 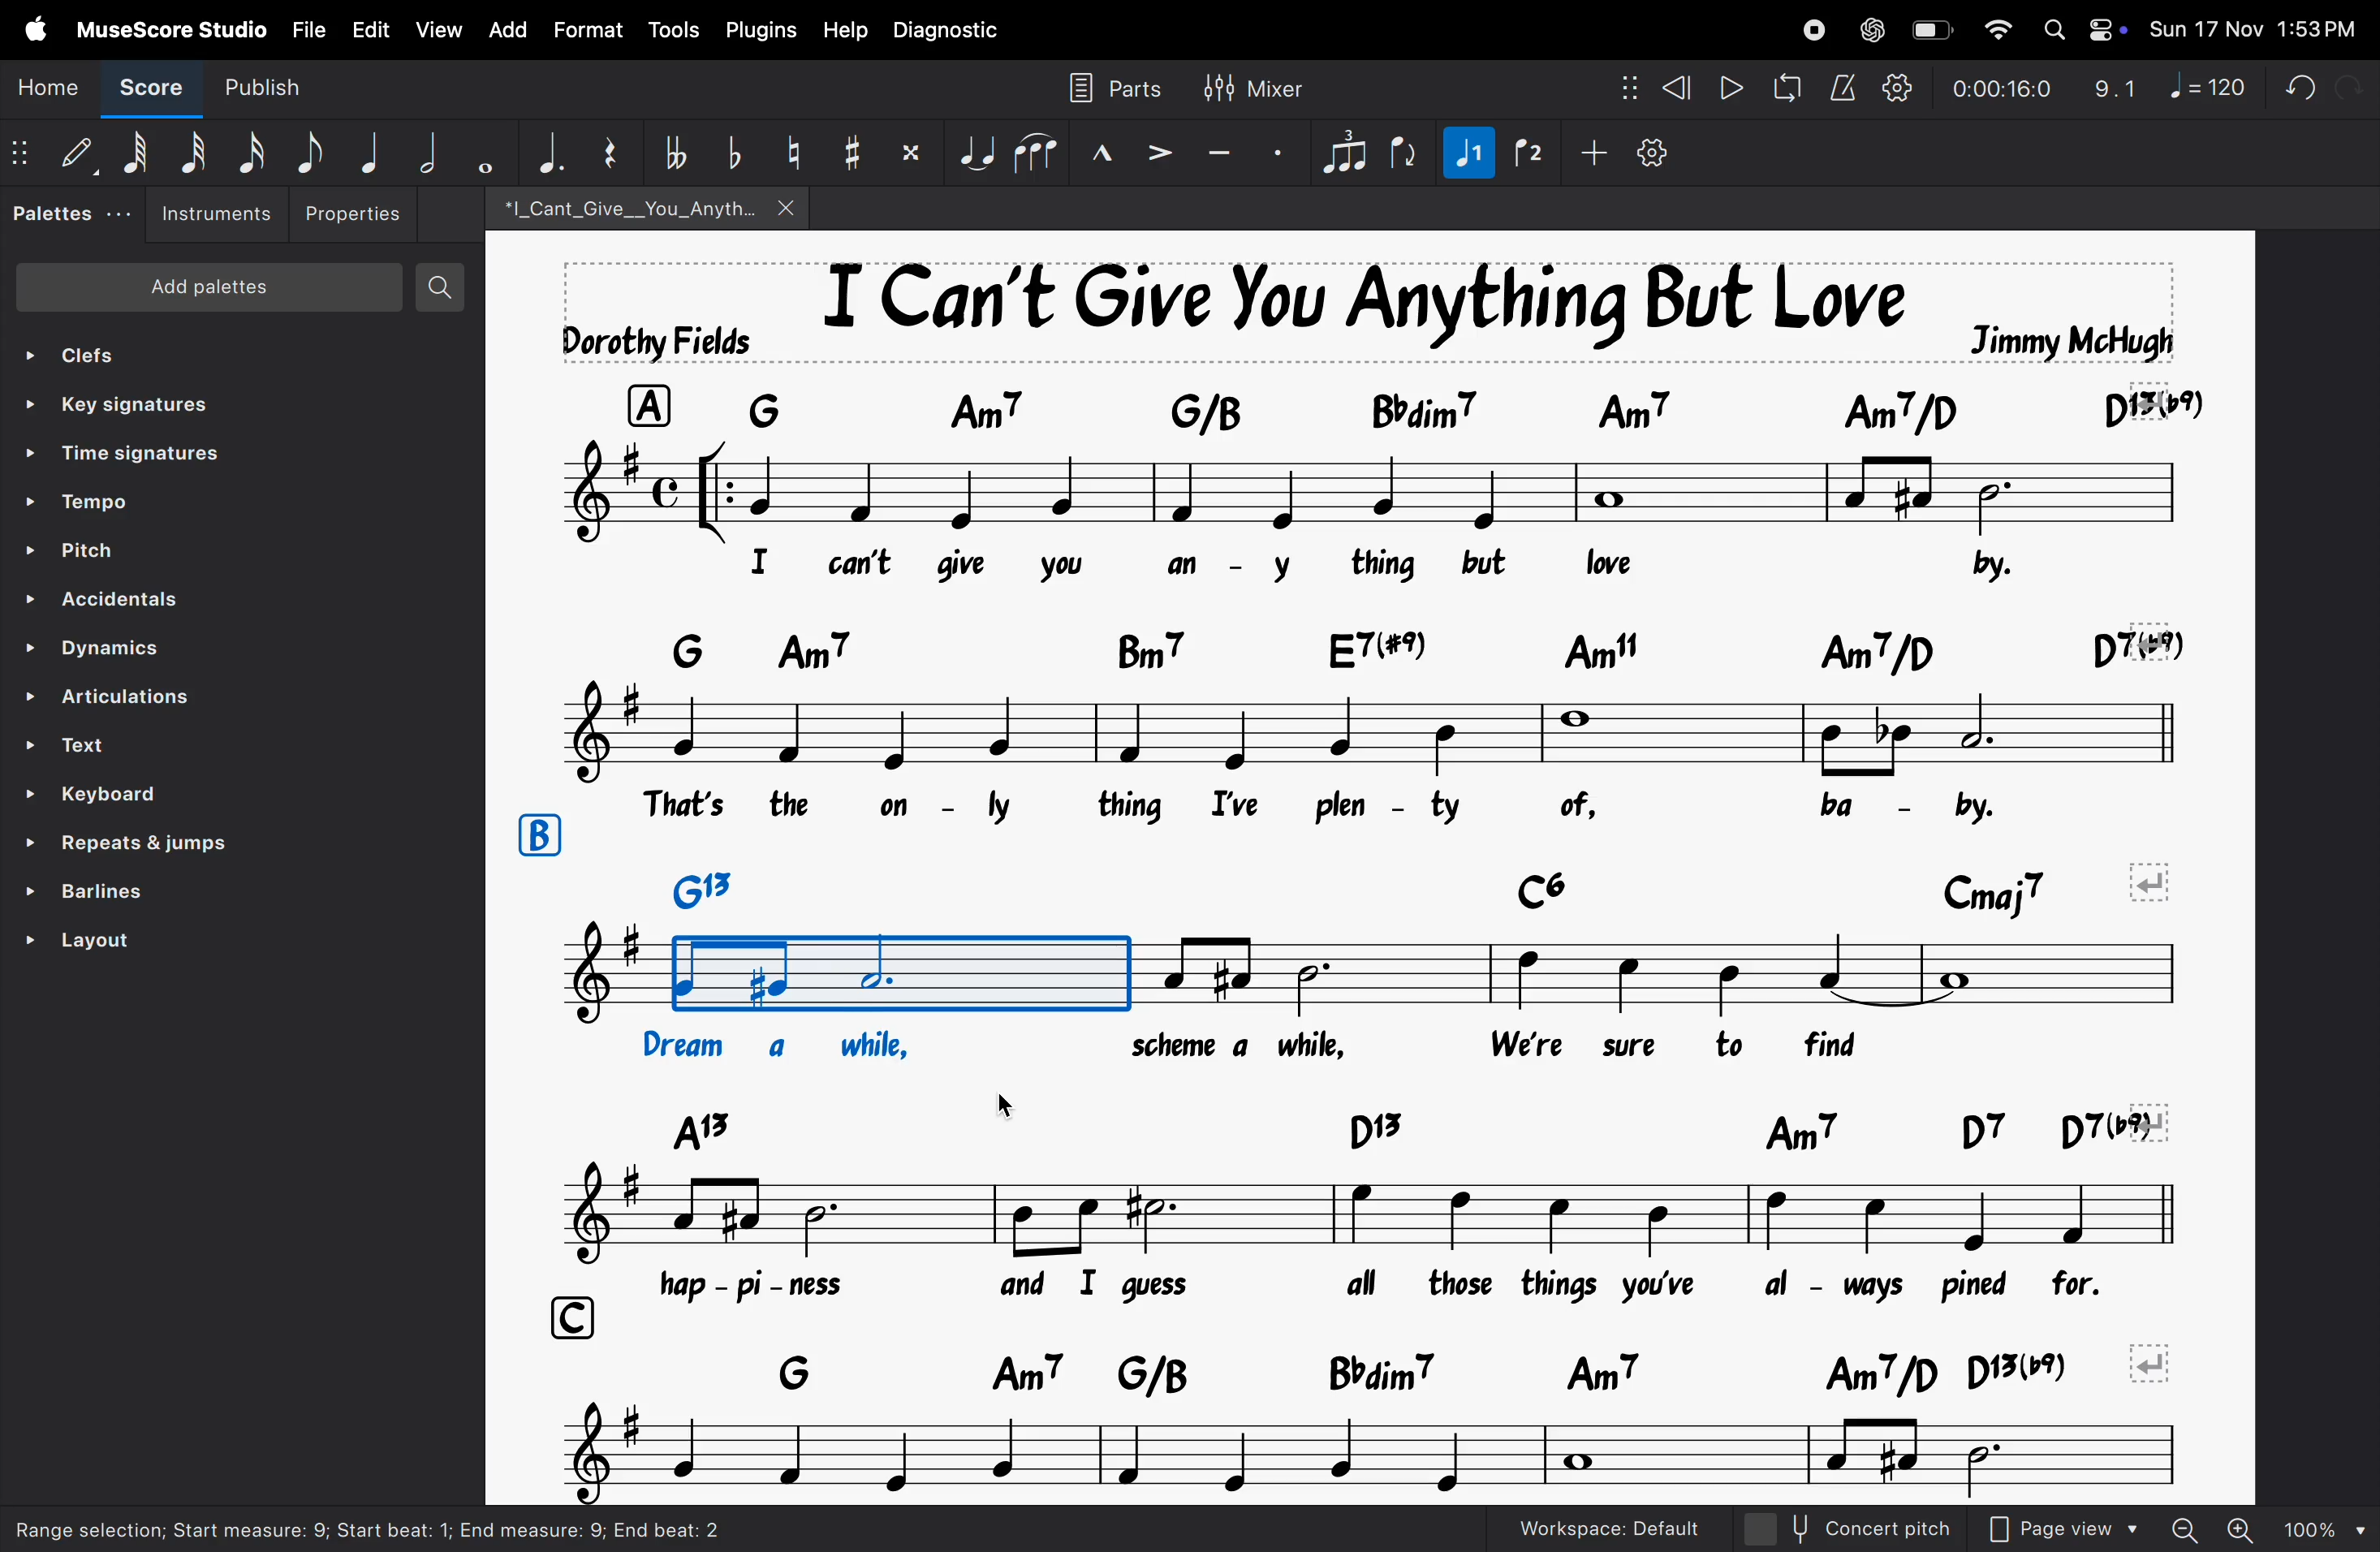 I want to click on Add patients, so click(x=210, y=287).